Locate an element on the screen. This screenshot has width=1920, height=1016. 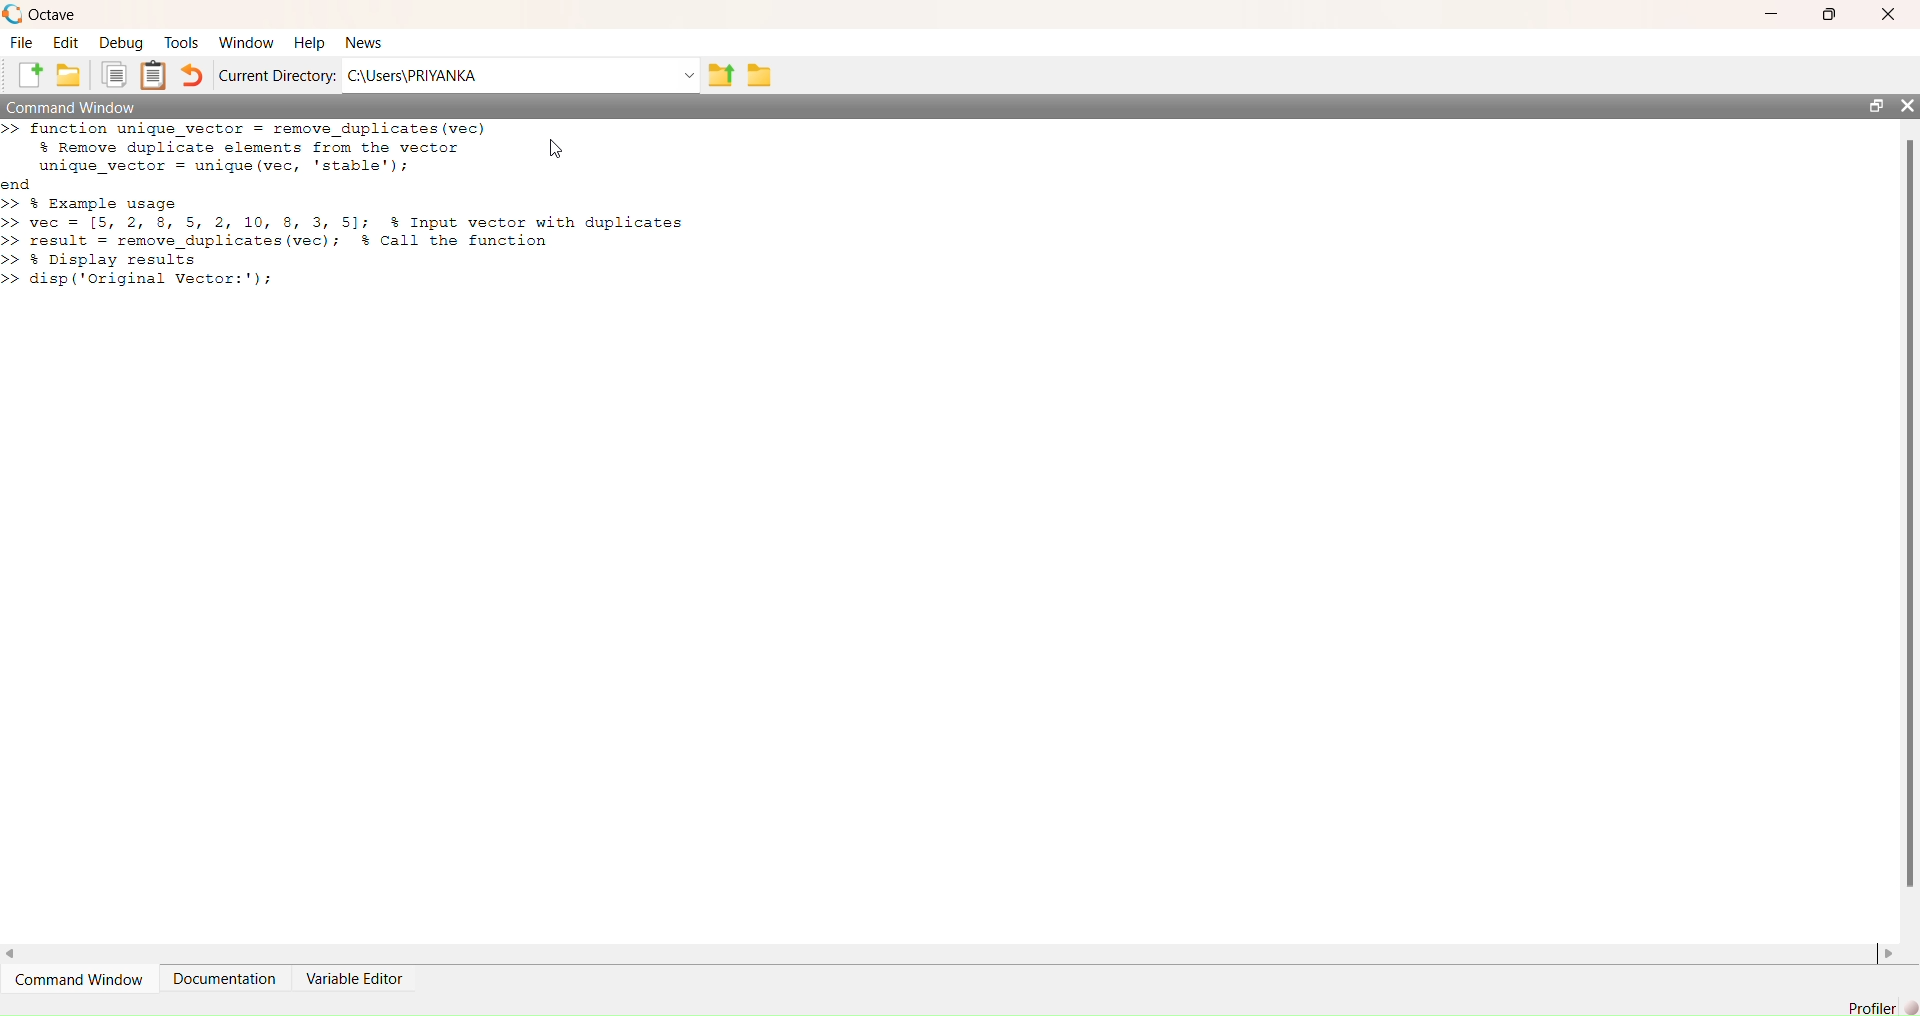
>> function unique vector = remove duplicates (vec)
% Remove duplicate elements from the vector
unique vector = unique (vec, 'stable'); is located at coordinates (248, 147).